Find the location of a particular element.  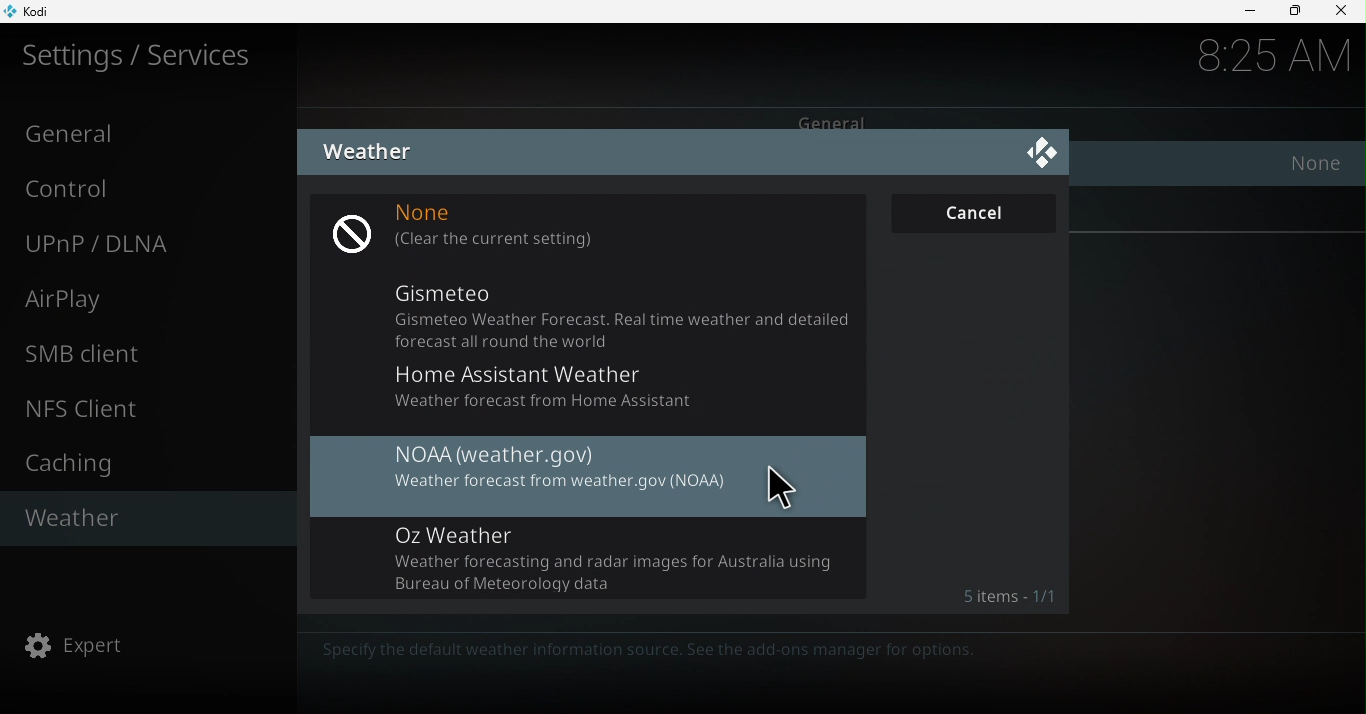

Gismeteo
Gismeteo Weather Forecast. Real time weather and detailed
forecast all round the world is located at coordinates (619, 314).